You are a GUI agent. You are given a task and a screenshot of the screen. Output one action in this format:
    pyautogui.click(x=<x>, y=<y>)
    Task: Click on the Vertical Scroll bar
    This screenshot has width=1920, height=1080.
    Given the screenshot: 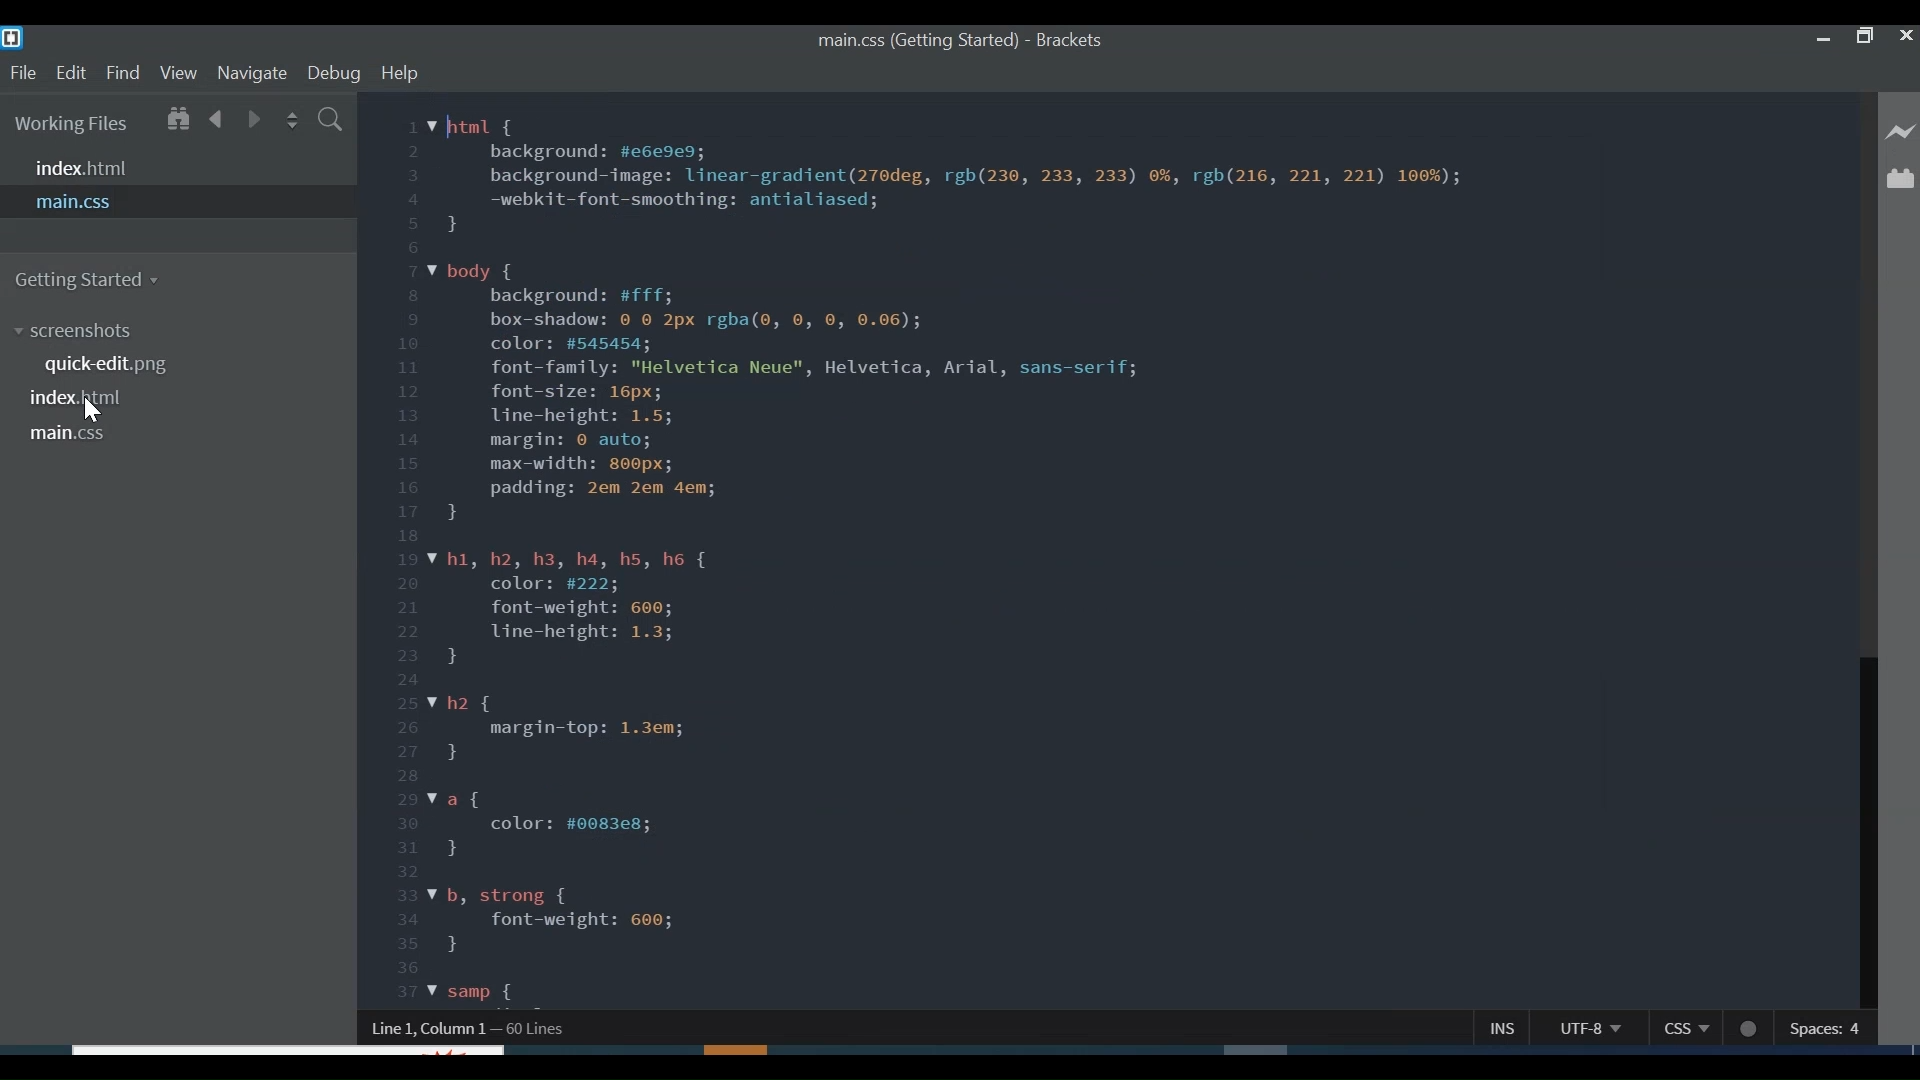 What is the action you would take?
    pyautogui.click(x=1867, y=633)
    